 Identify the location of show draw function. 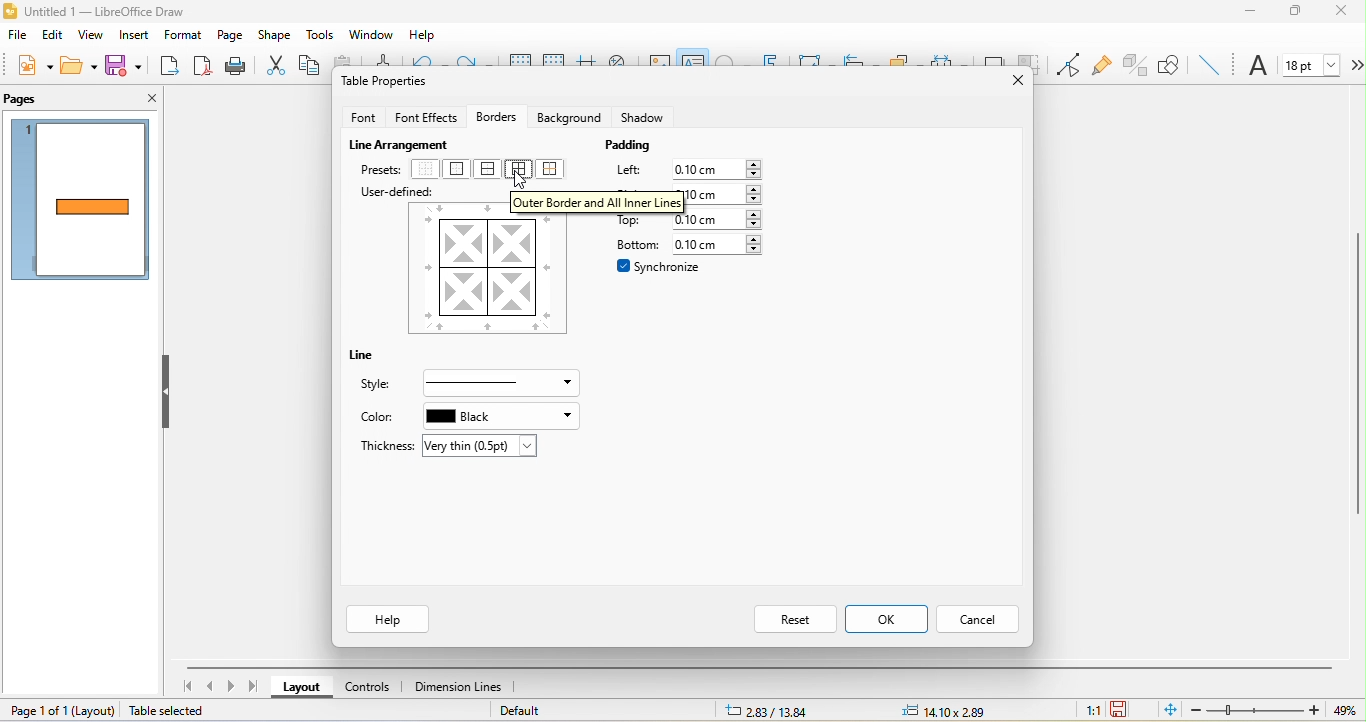
(1171, 64).